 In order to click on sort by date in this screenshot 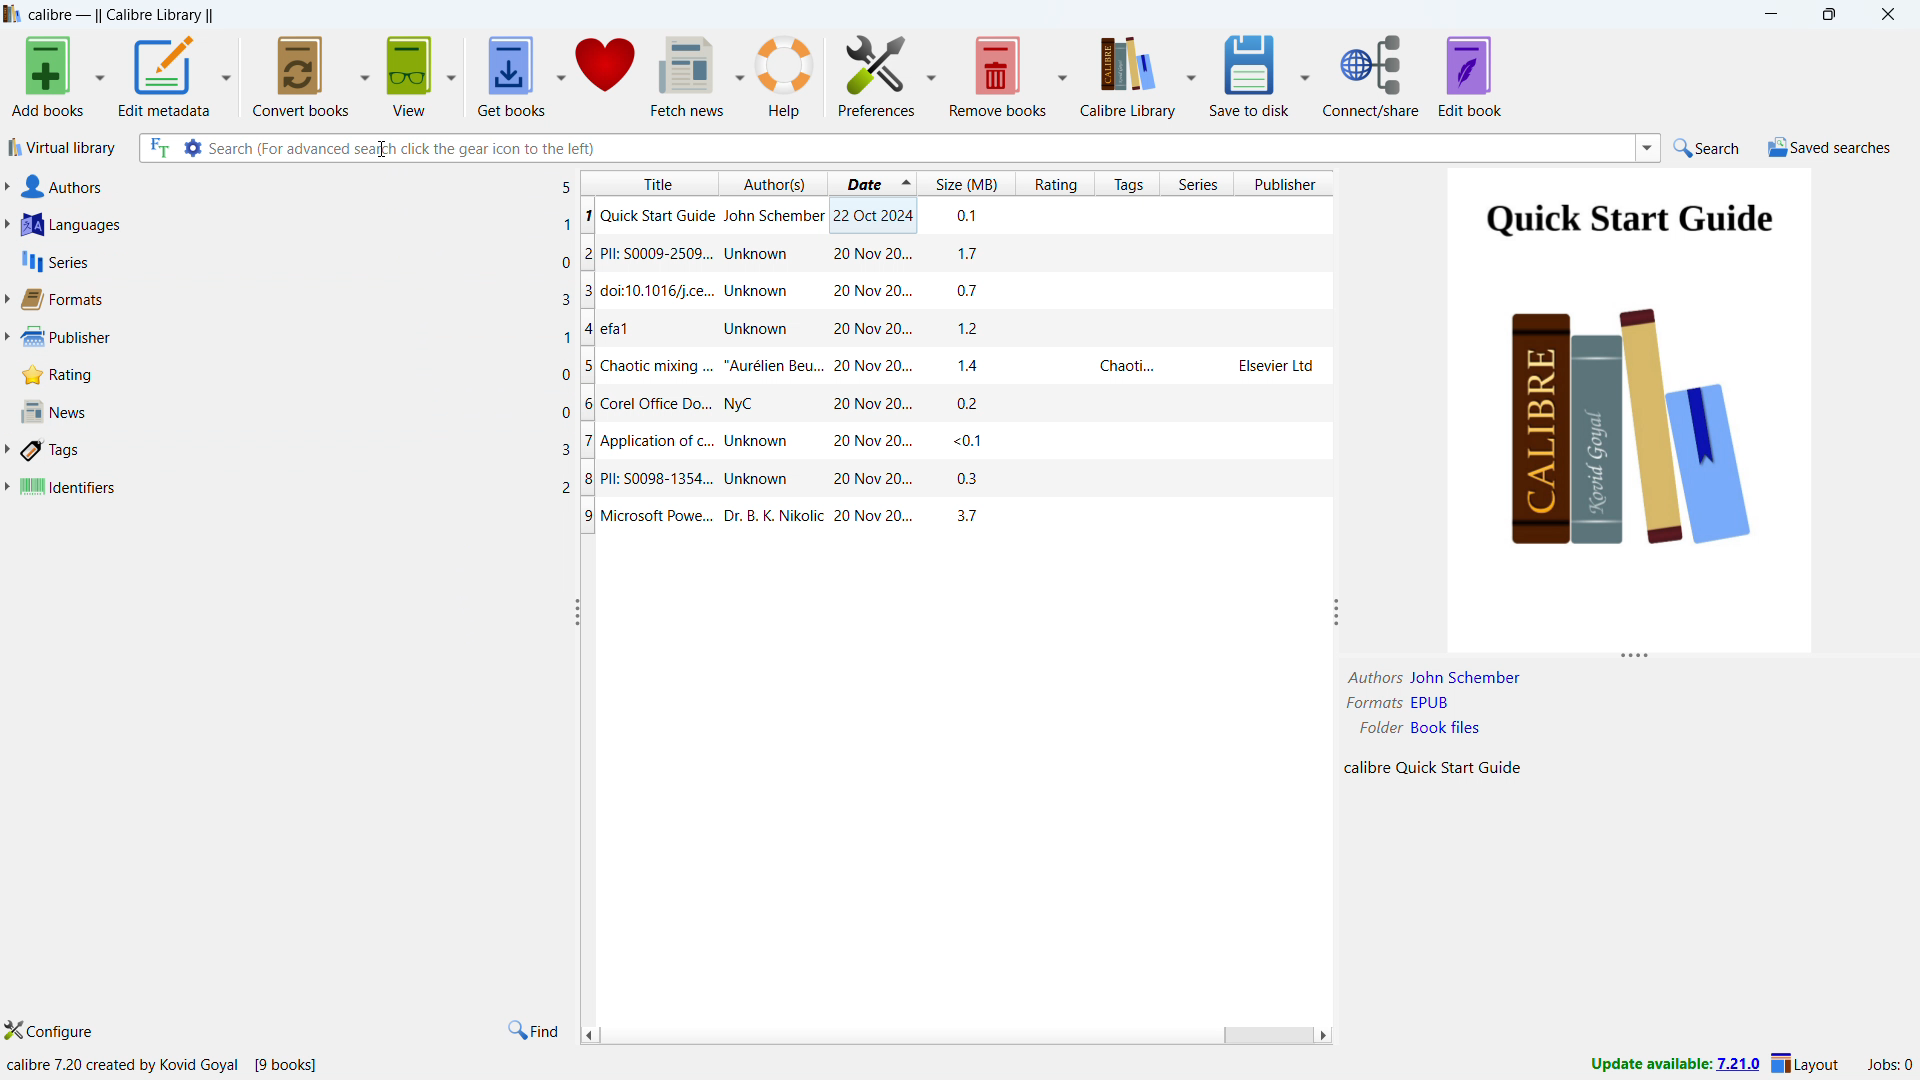, I will do `click(862, 183)`.